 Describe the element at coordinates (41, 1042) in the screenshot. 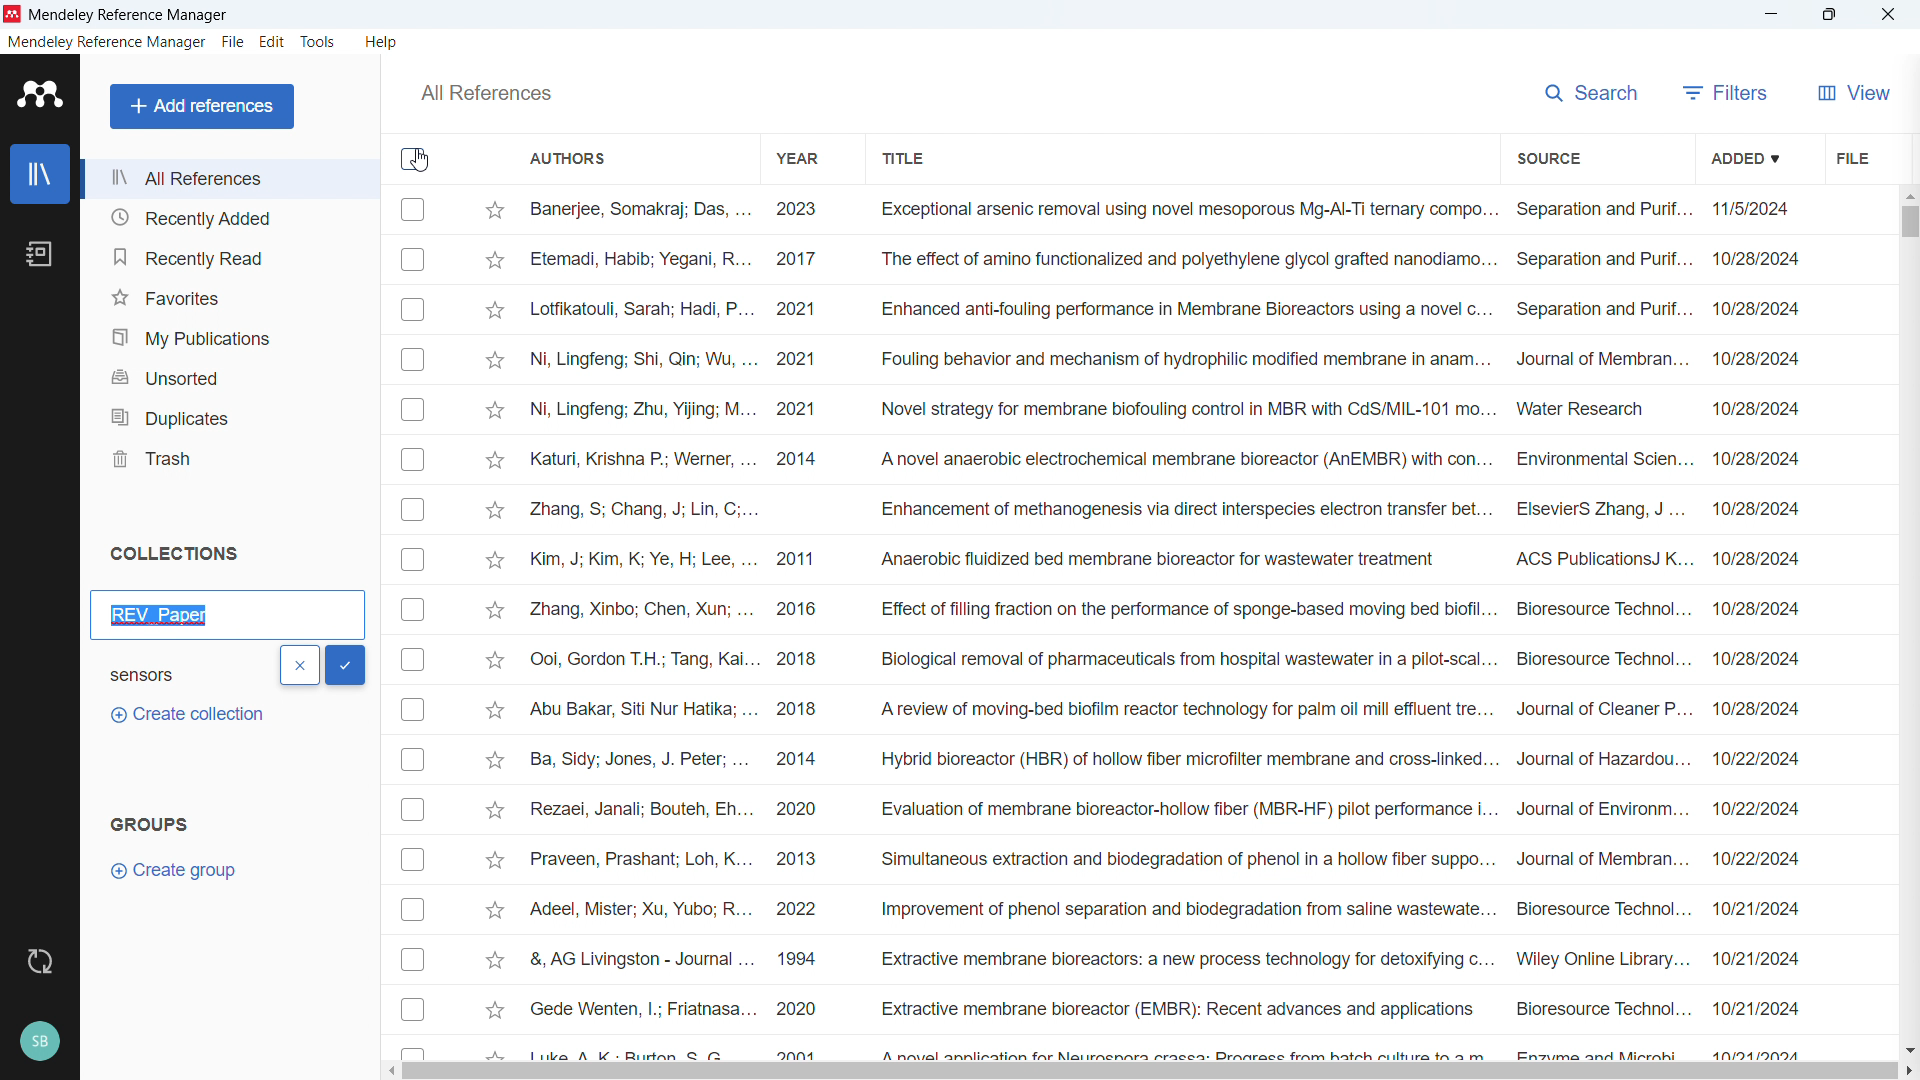

I see `Current Profile ` at that location.